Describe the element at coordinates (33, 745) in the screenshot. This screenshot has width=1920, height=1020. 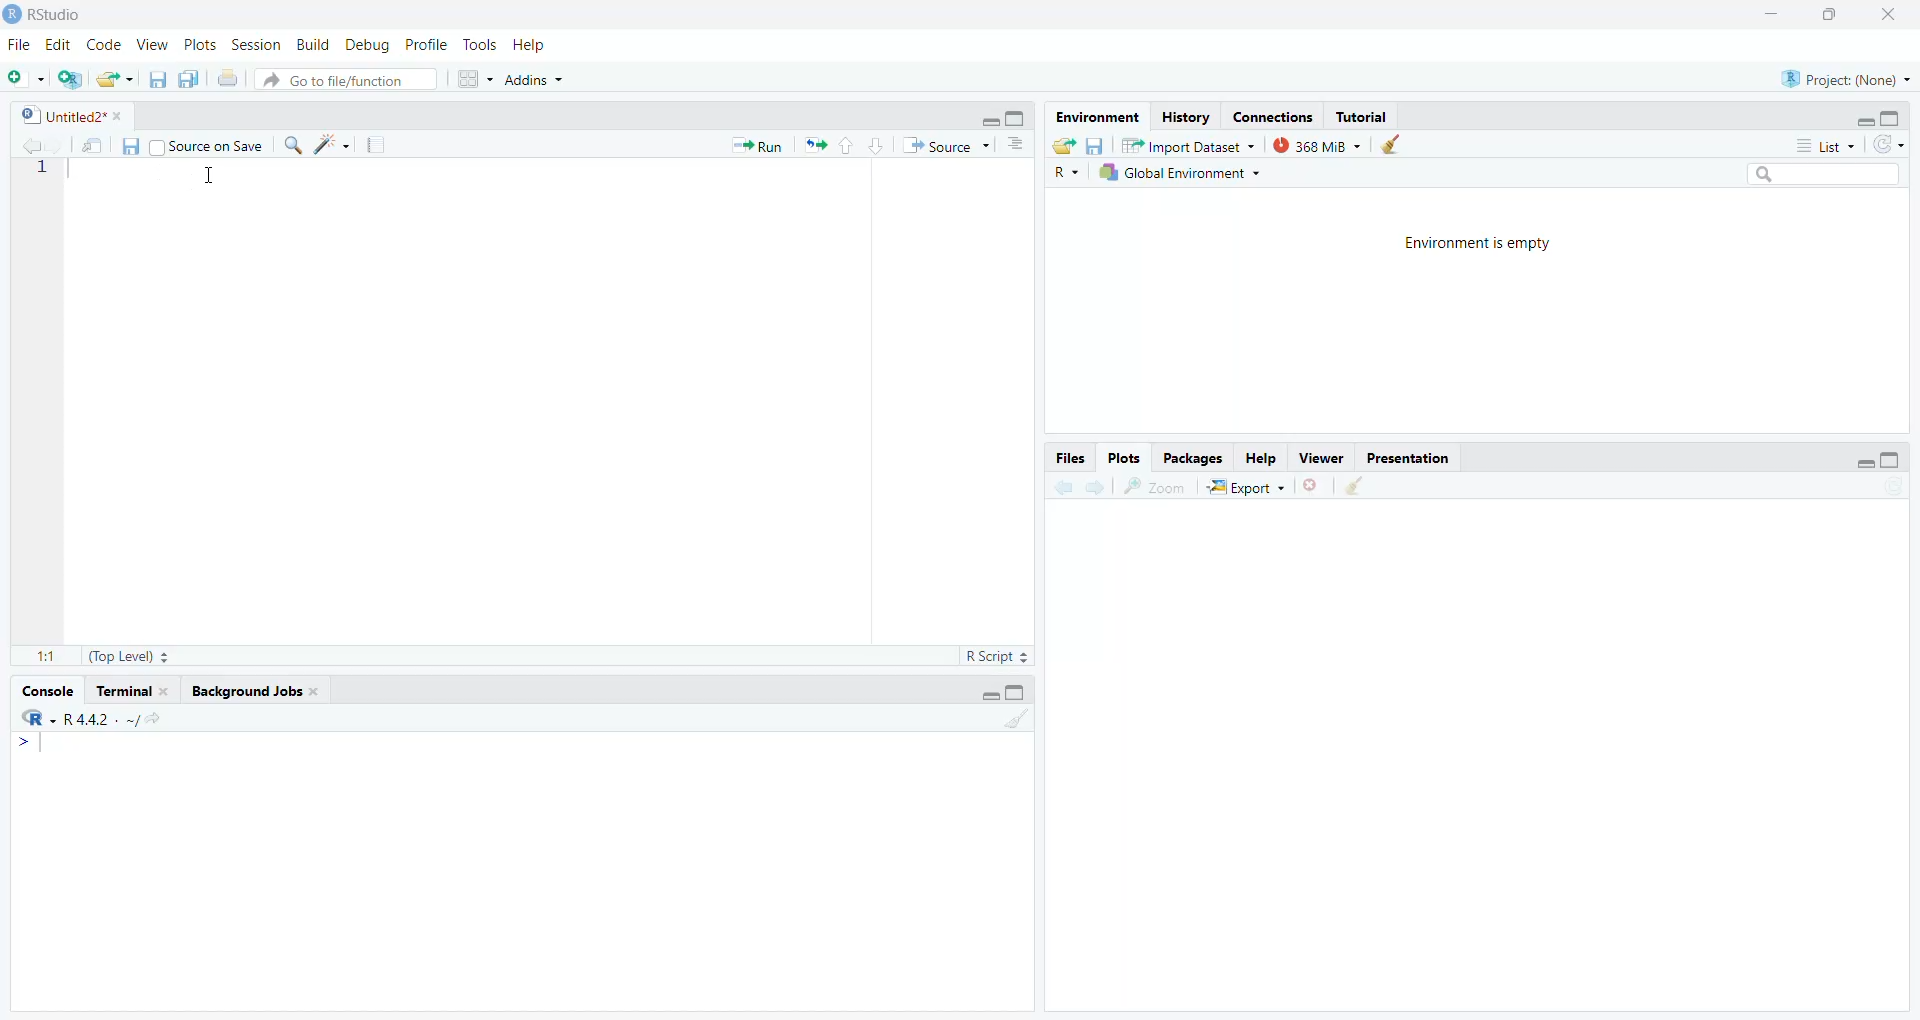
I see `> |` at that location.